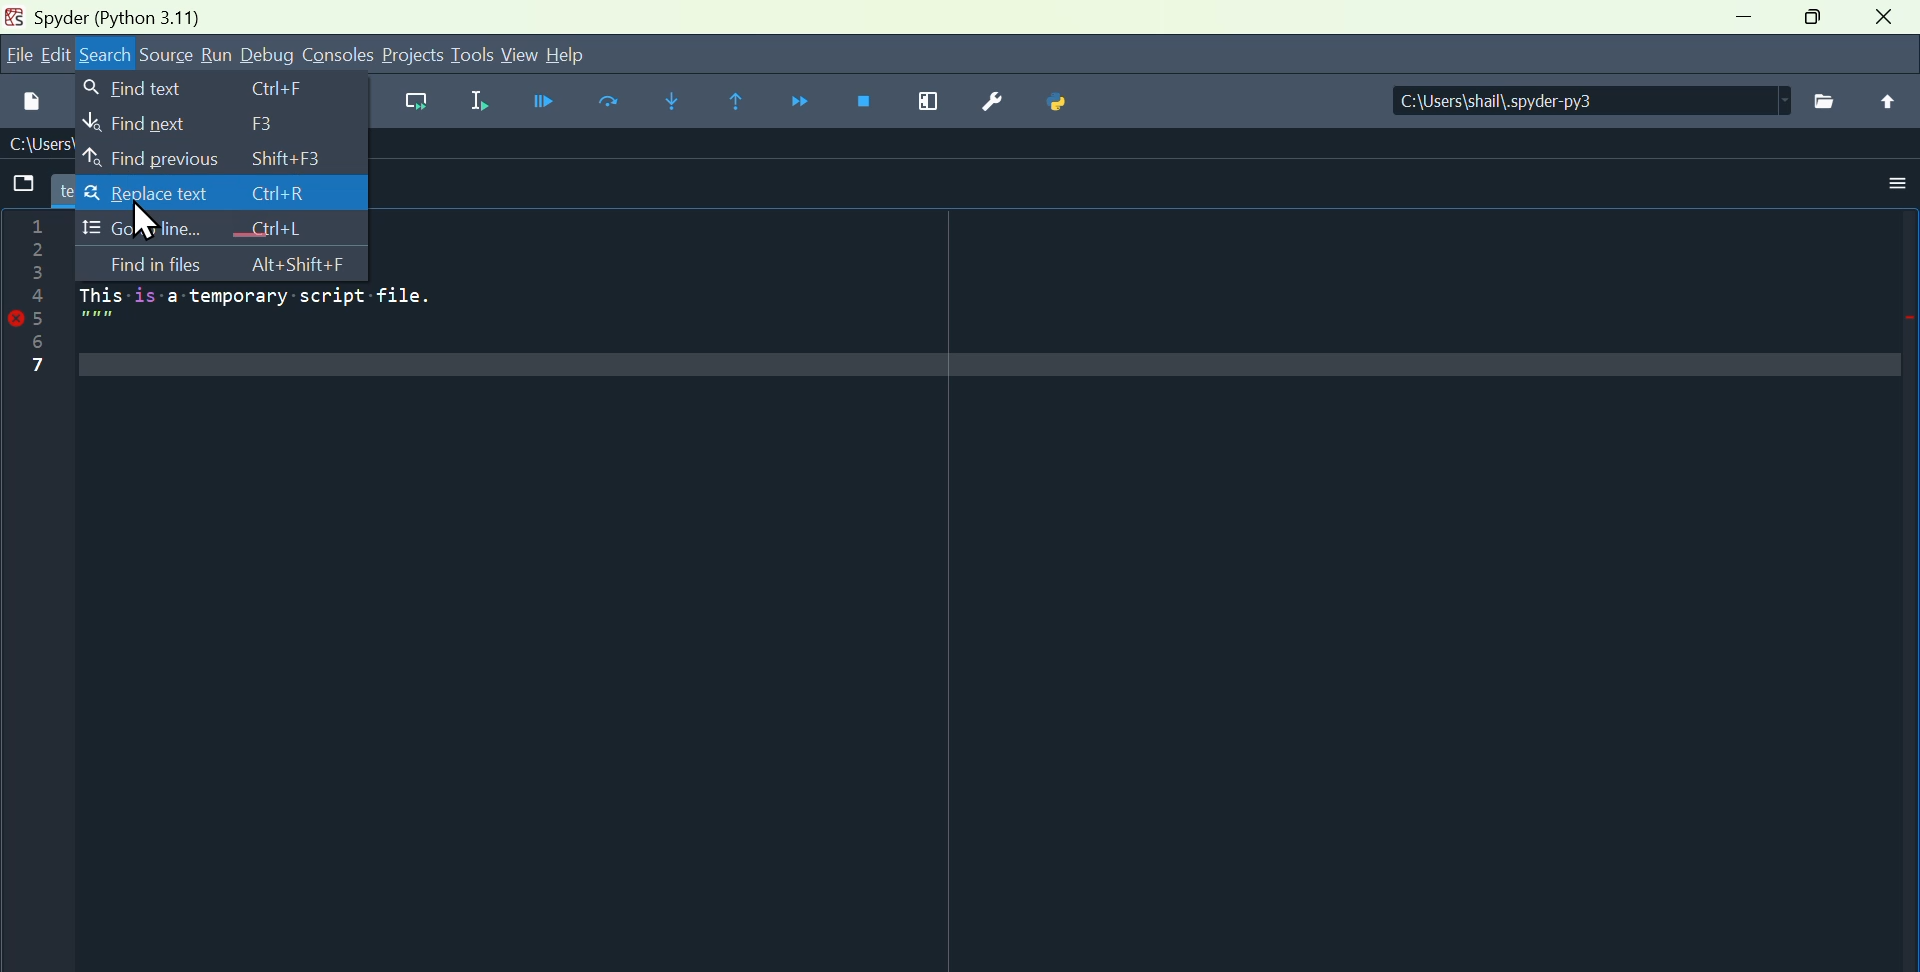  What do you see at coordinates (607, 105) in the screenshot?
I see `run cell` at bounding box center [607, 105].